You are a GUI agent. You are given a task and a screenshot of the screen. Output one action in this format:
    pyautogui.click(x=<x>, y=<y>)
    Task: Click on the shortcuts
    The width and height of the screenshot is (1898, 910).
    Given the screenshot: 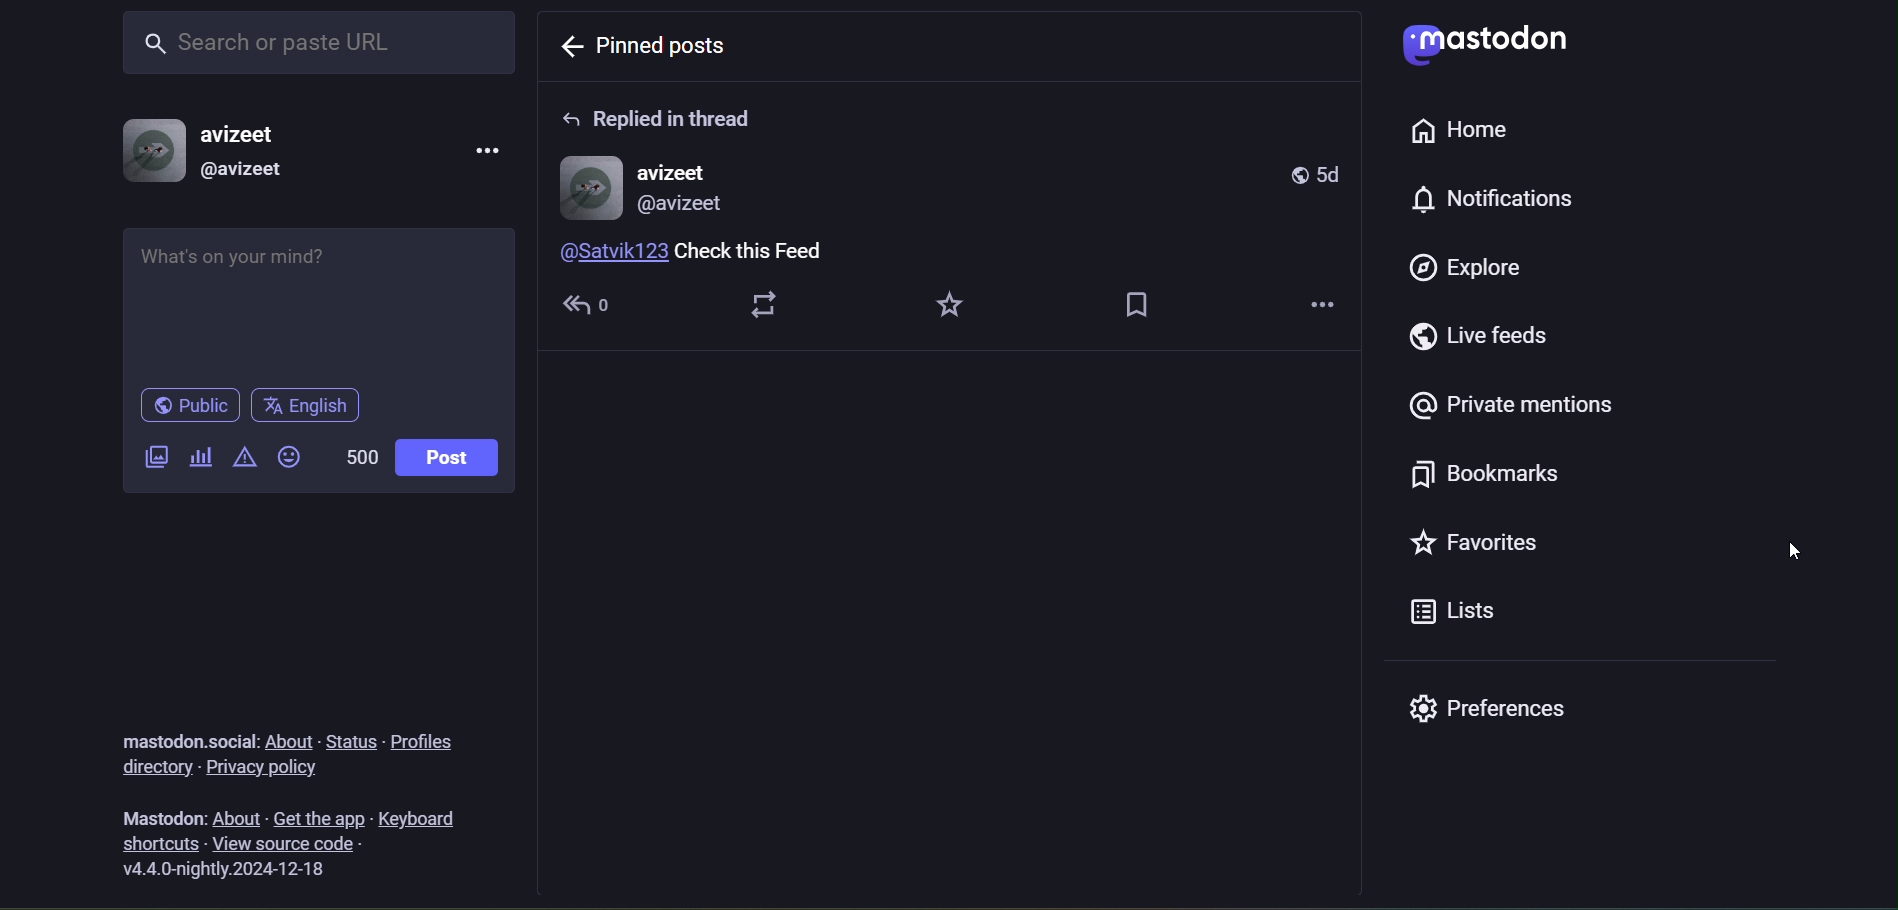 What is the action you would take?
    pyautogui.click(x=152, y=842)
    